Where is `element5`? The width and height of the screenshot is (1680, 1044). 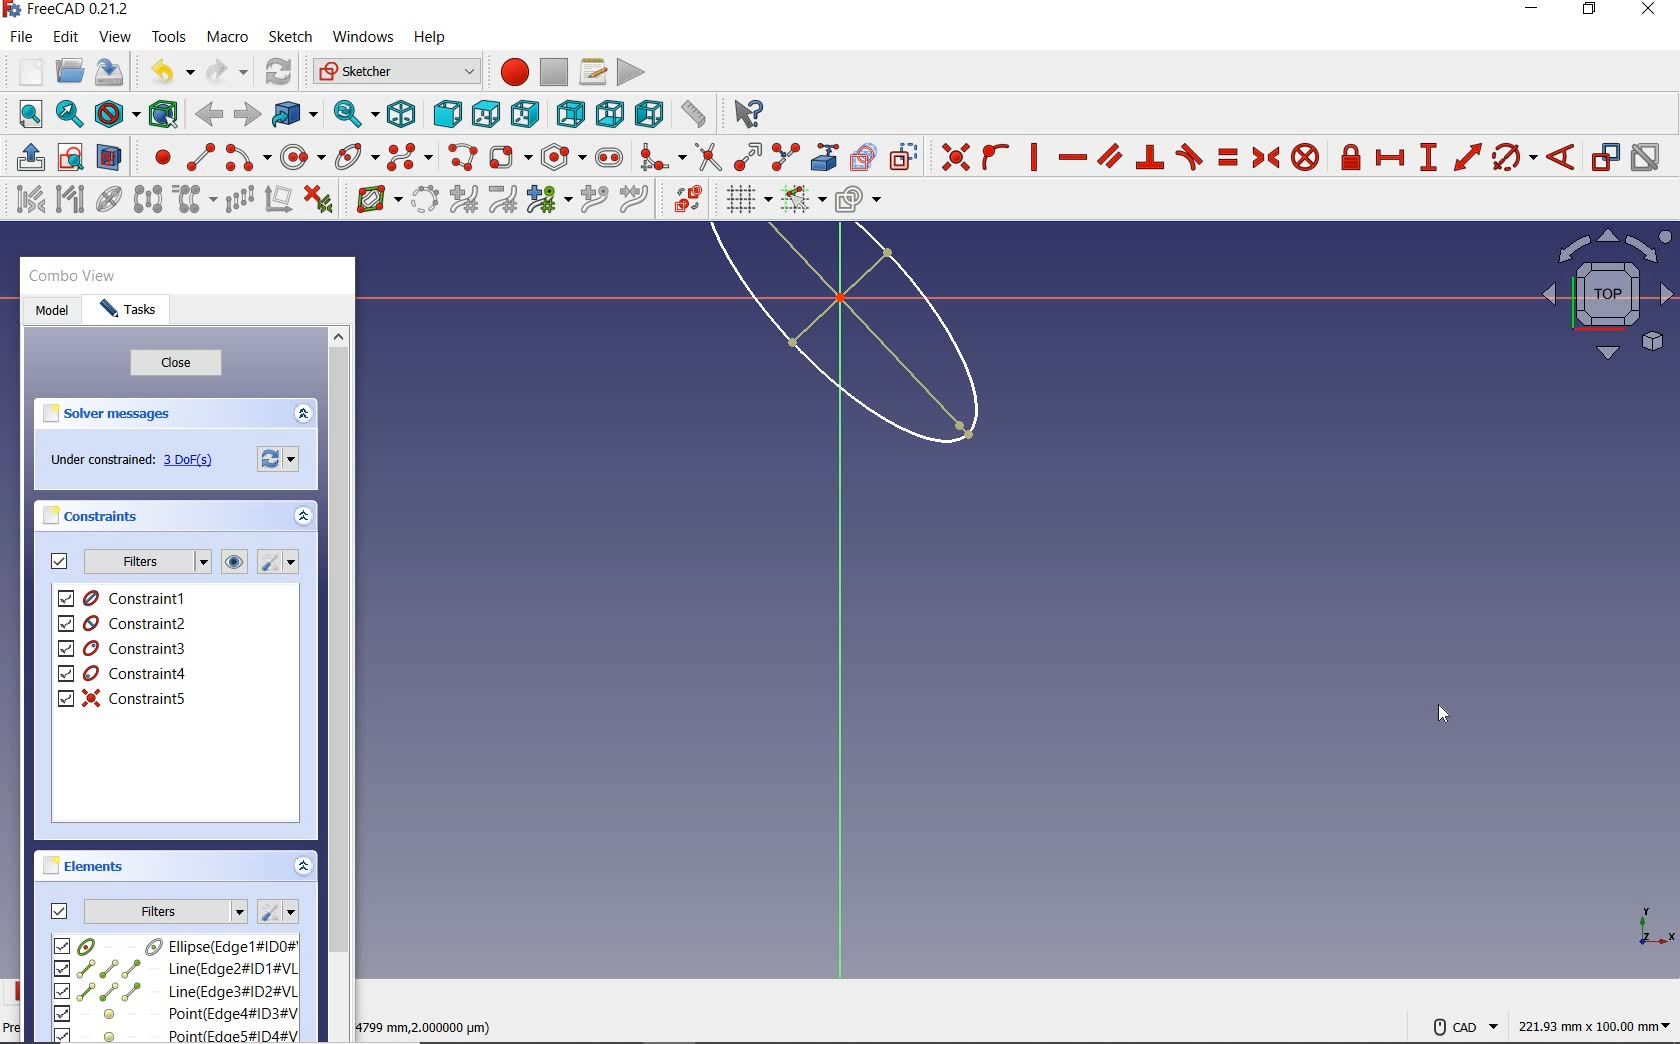 element5 is located at coordinates (177, 1034).